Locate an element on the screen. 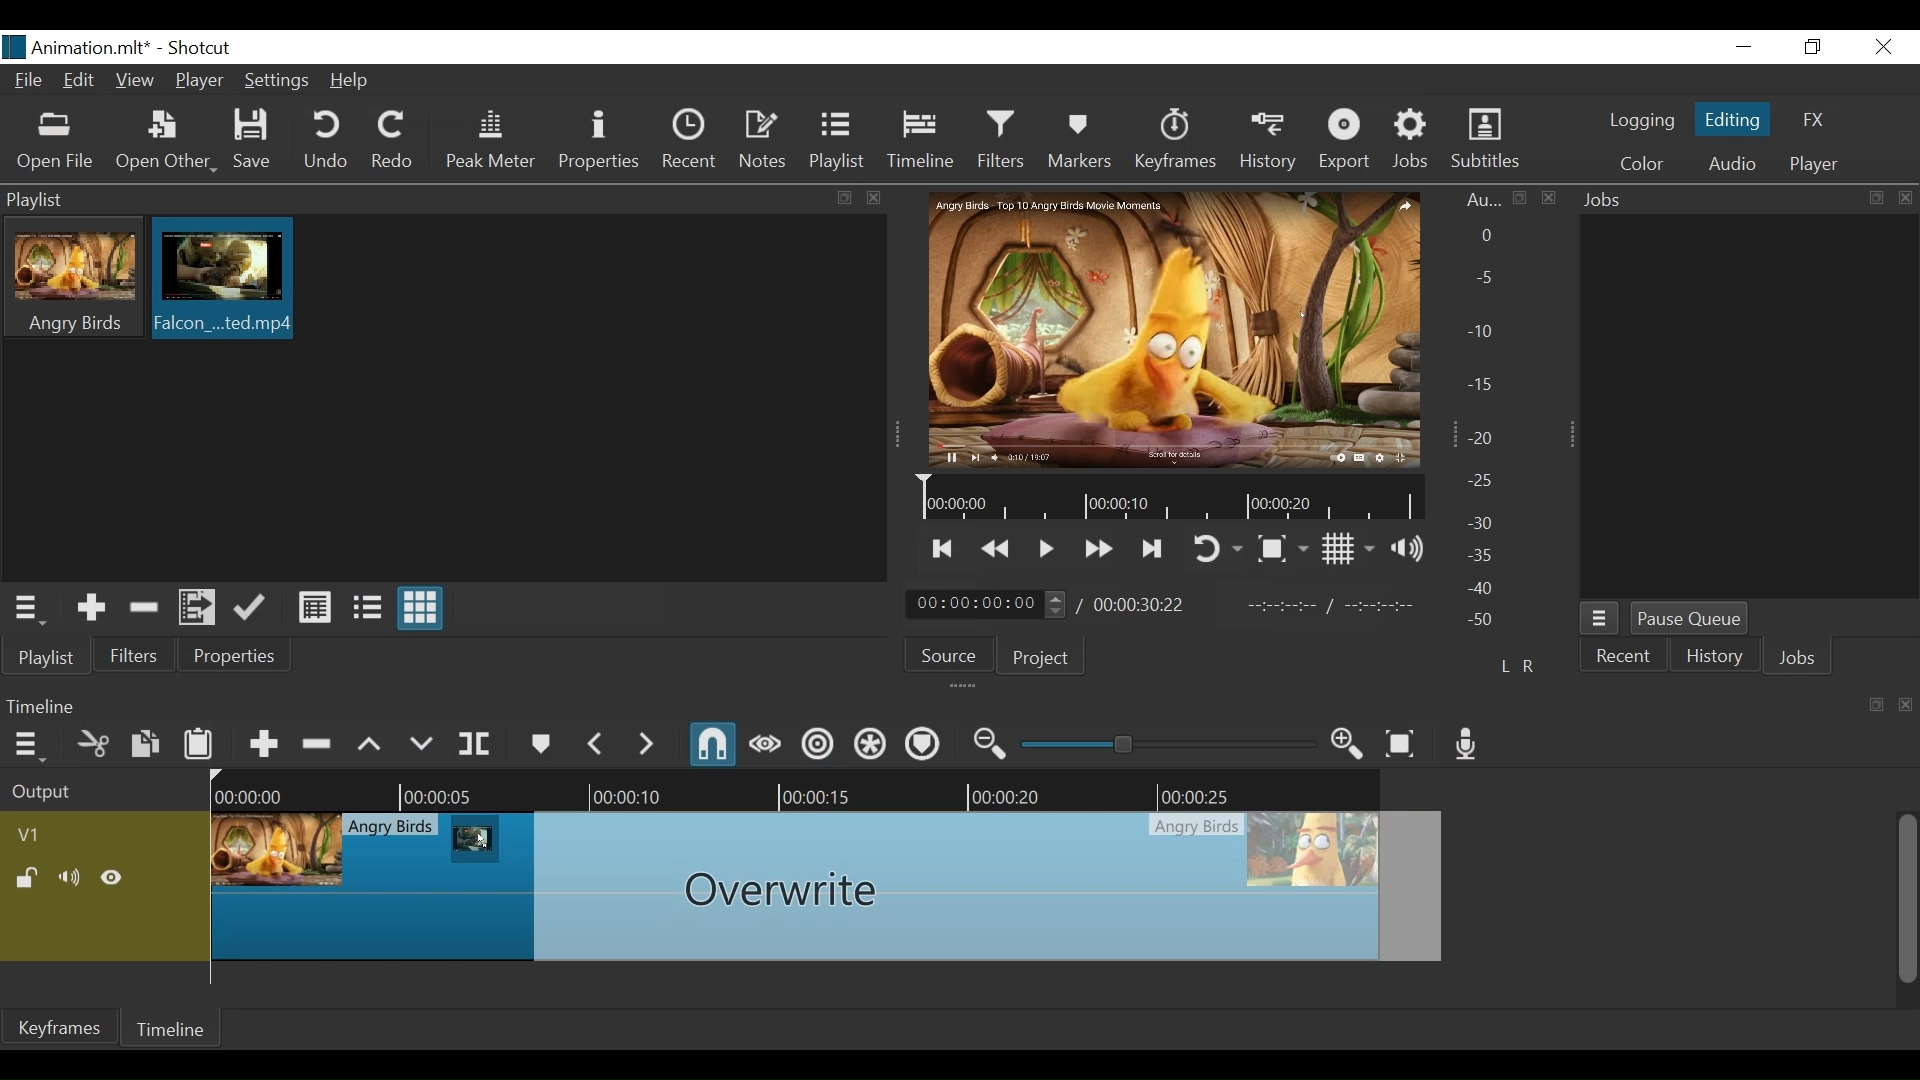 The image size is (1920, 1080). Project is located at coordinates (1041, 659).